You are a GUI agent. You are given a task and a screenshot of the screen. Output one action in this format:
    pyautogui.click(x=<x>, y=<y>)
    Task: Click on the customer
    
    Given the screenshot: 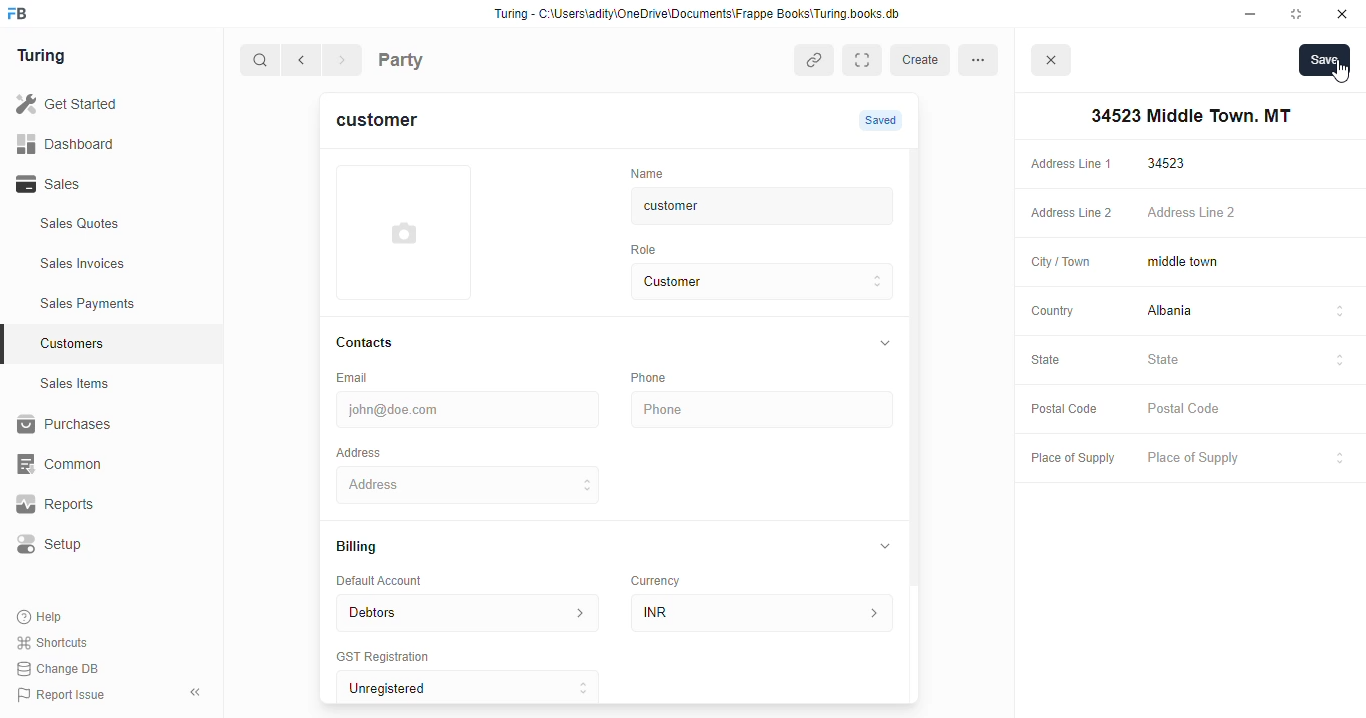 What is the action you would take?
    pyautogui.click(x=746, y=206)
    